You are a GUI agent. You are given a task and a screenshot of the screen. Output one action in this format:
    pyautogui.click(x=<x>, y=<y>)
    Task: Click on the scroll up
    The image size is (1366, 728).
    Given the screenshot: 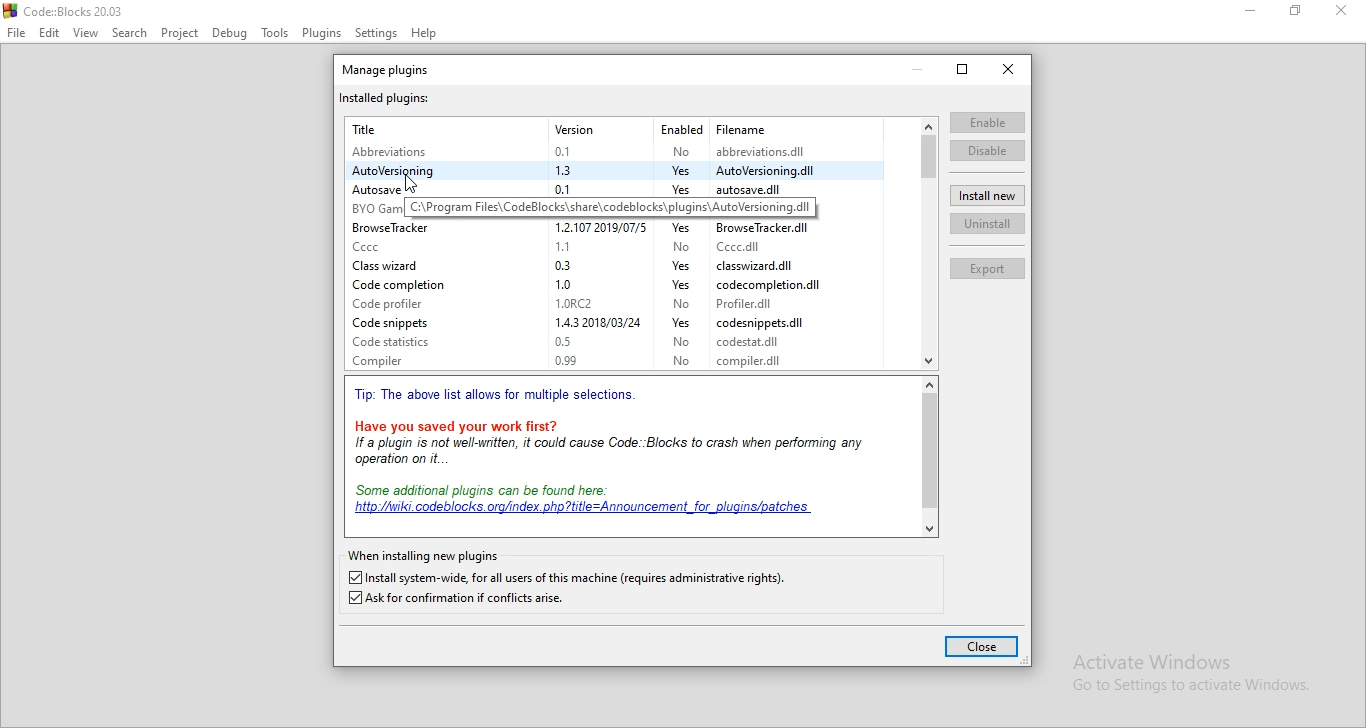 What is the action you would take?
    pyautogui.click(x=929, y=124)
    